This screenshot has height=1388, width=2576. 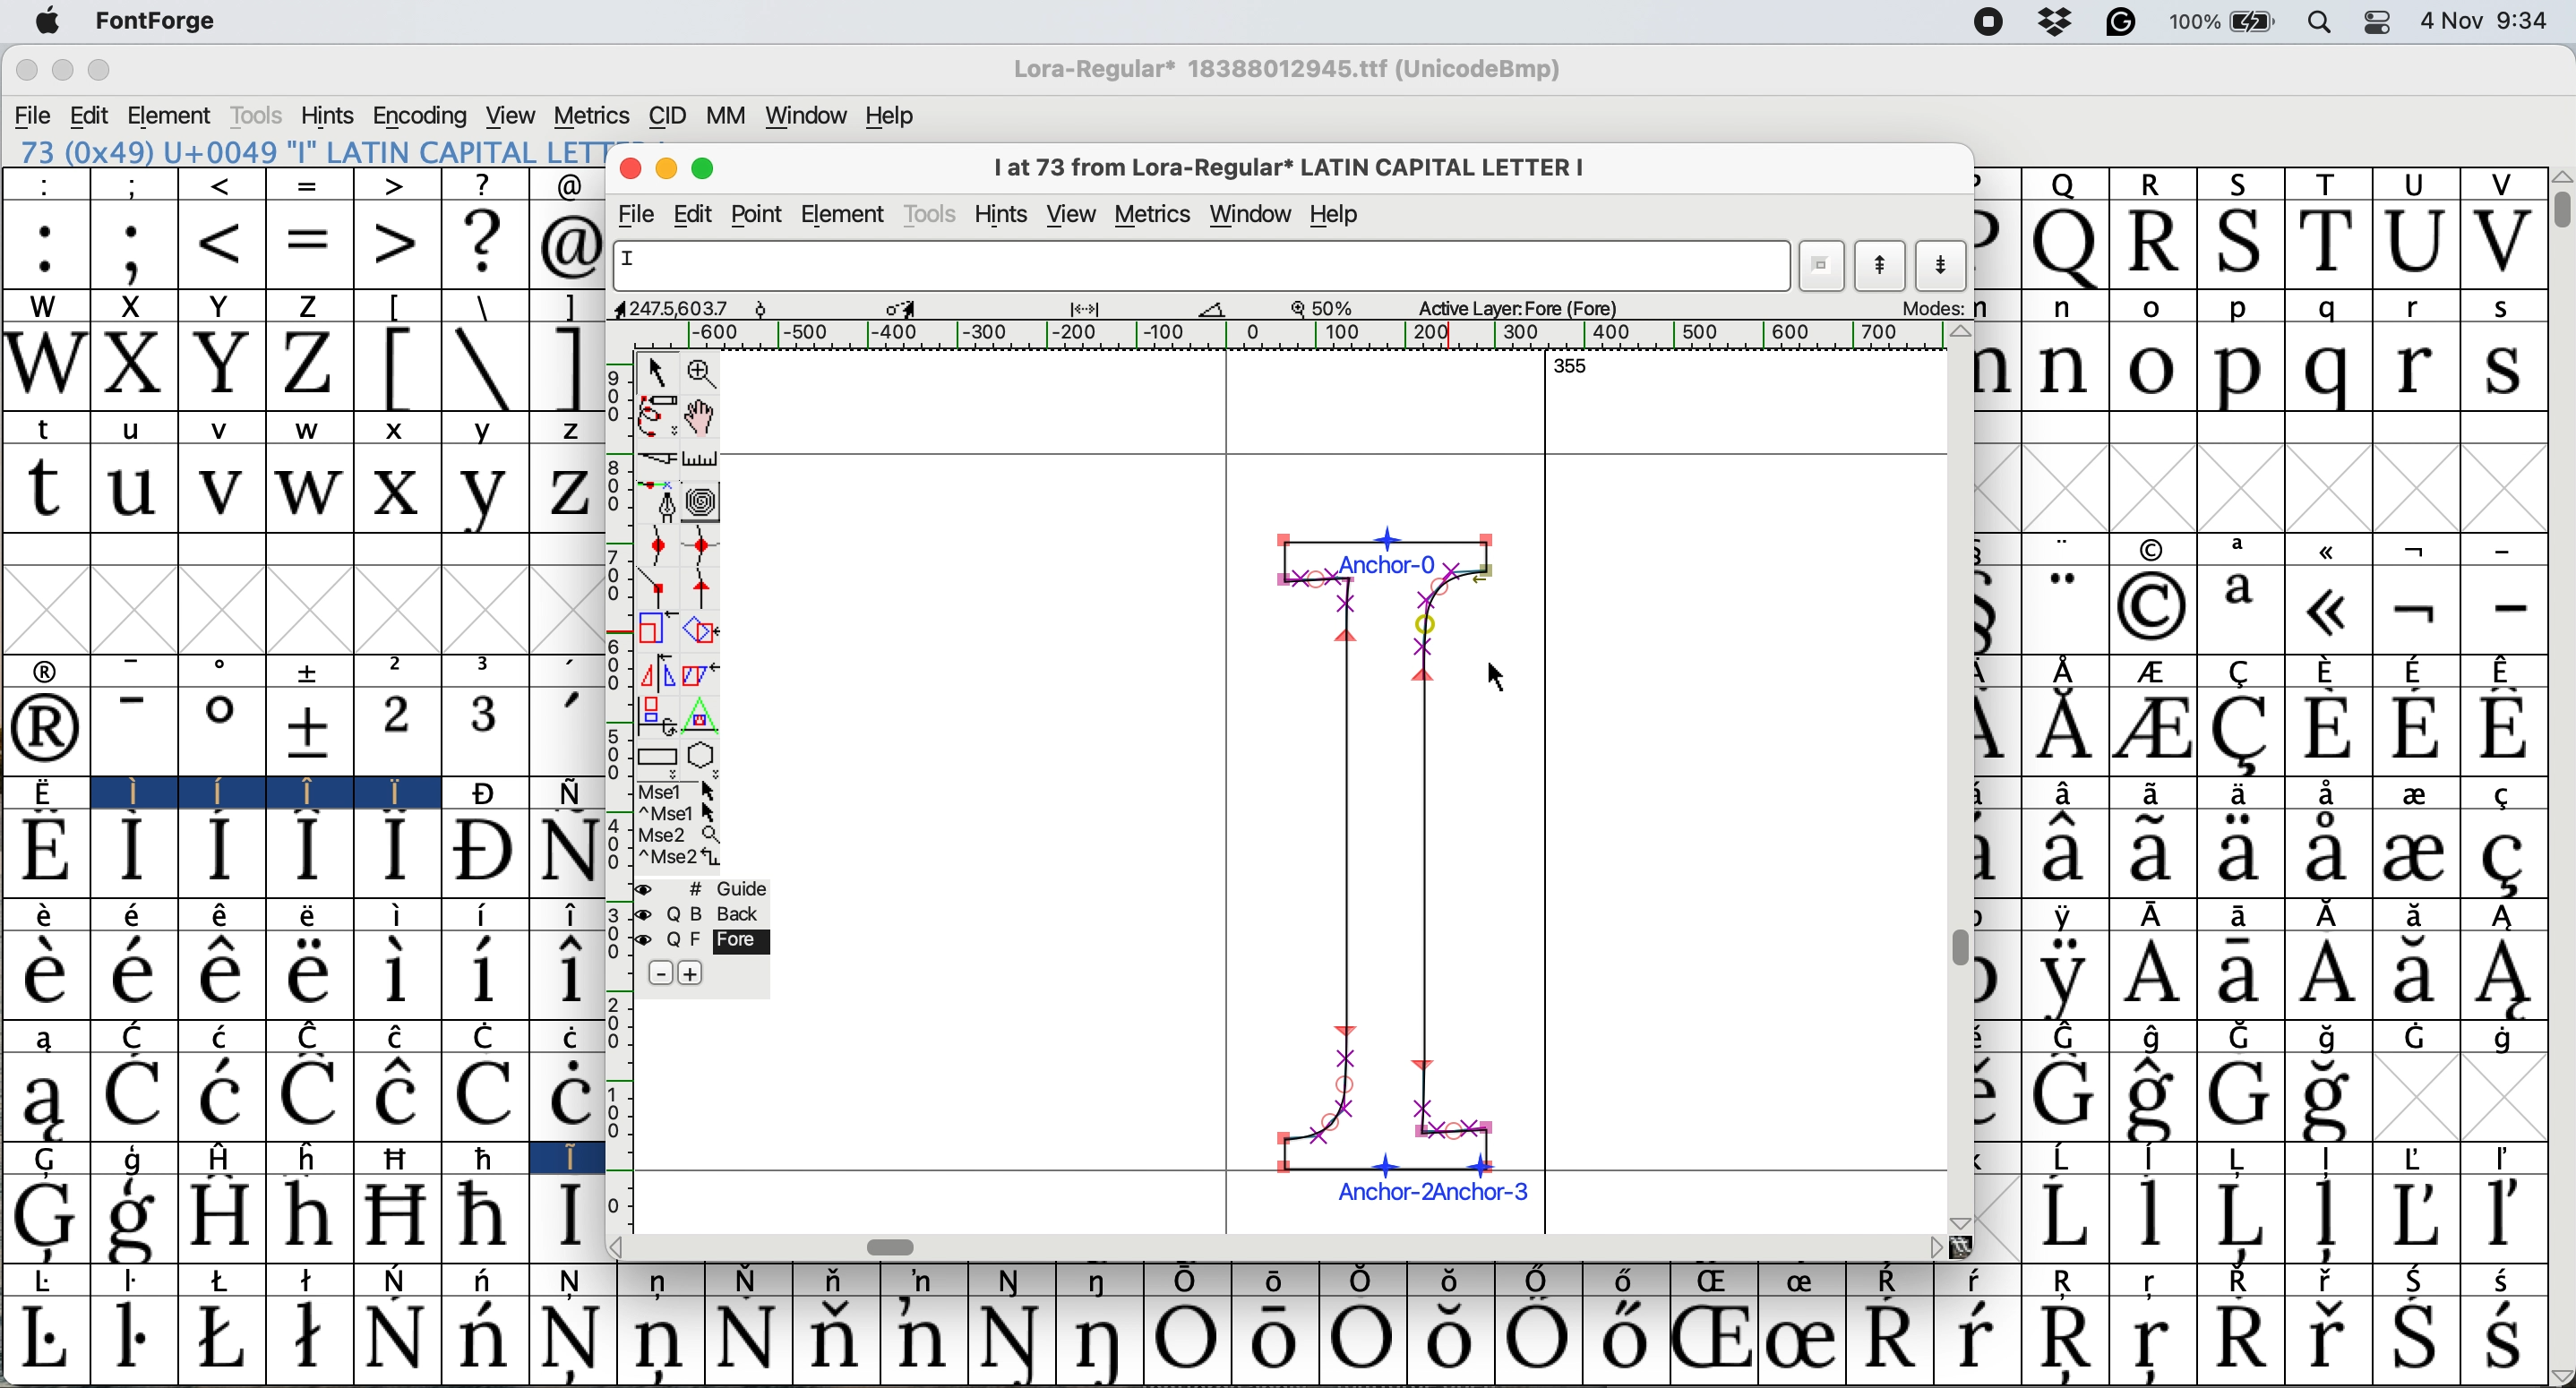 I want to click on x, so click(x=397, y=489).